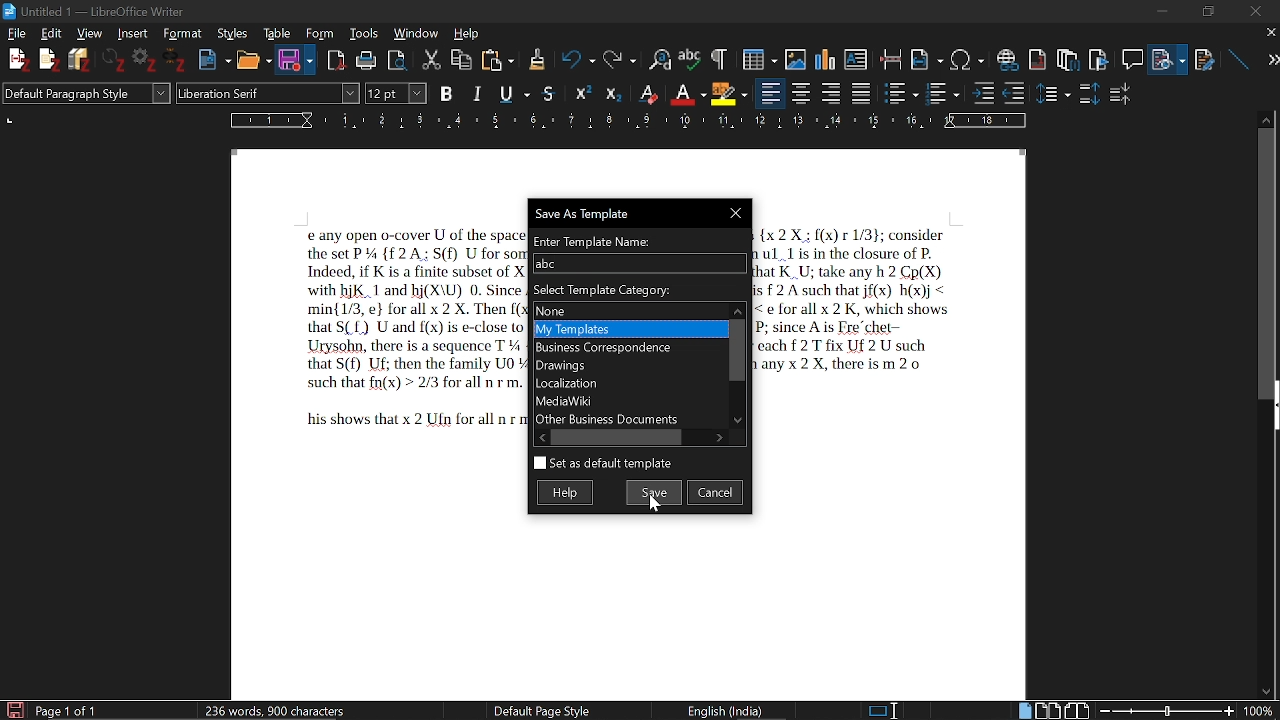 The image size is (1280, 720). Describe the element at coordinates (637, 238) in the screenshot. I see `Enter Template Name` at that location.